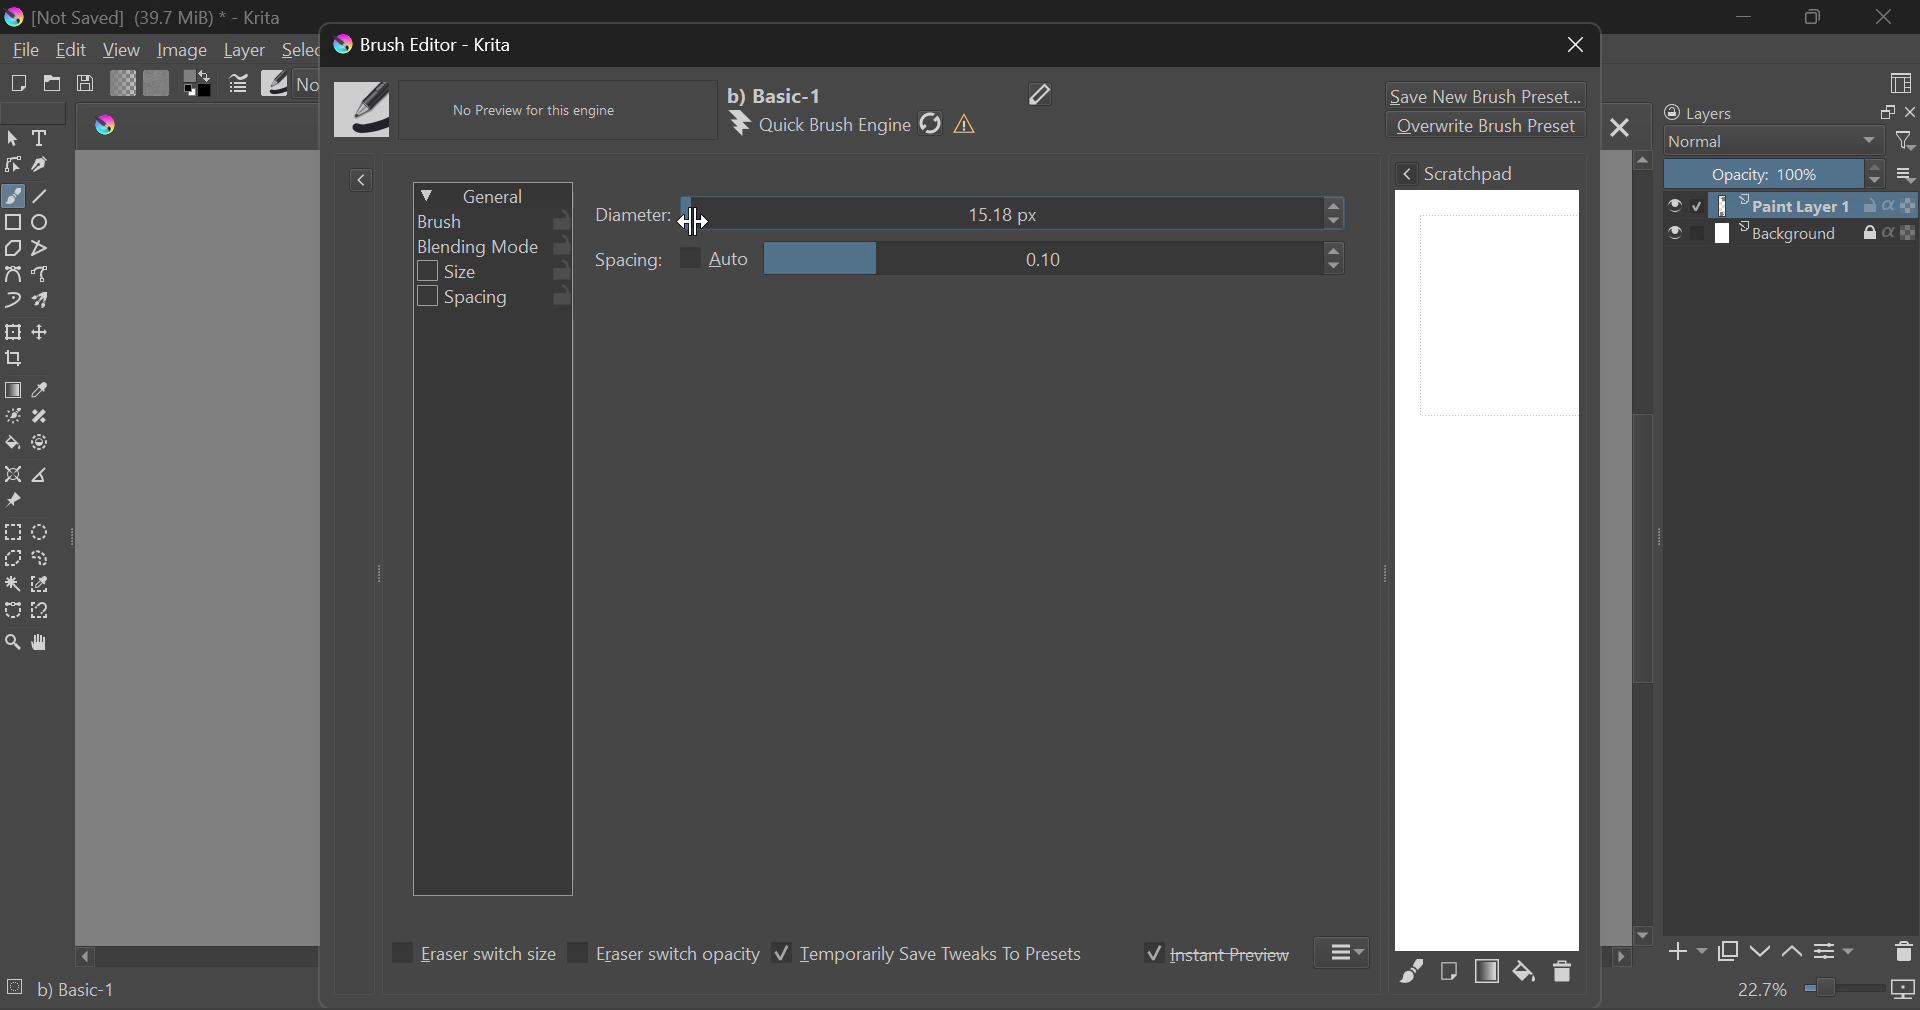 This screenshot has width=1920, height=1010. Describe the element at coordinates (1729, 952) in the screenshot. I see `Copy Layer` at that location.